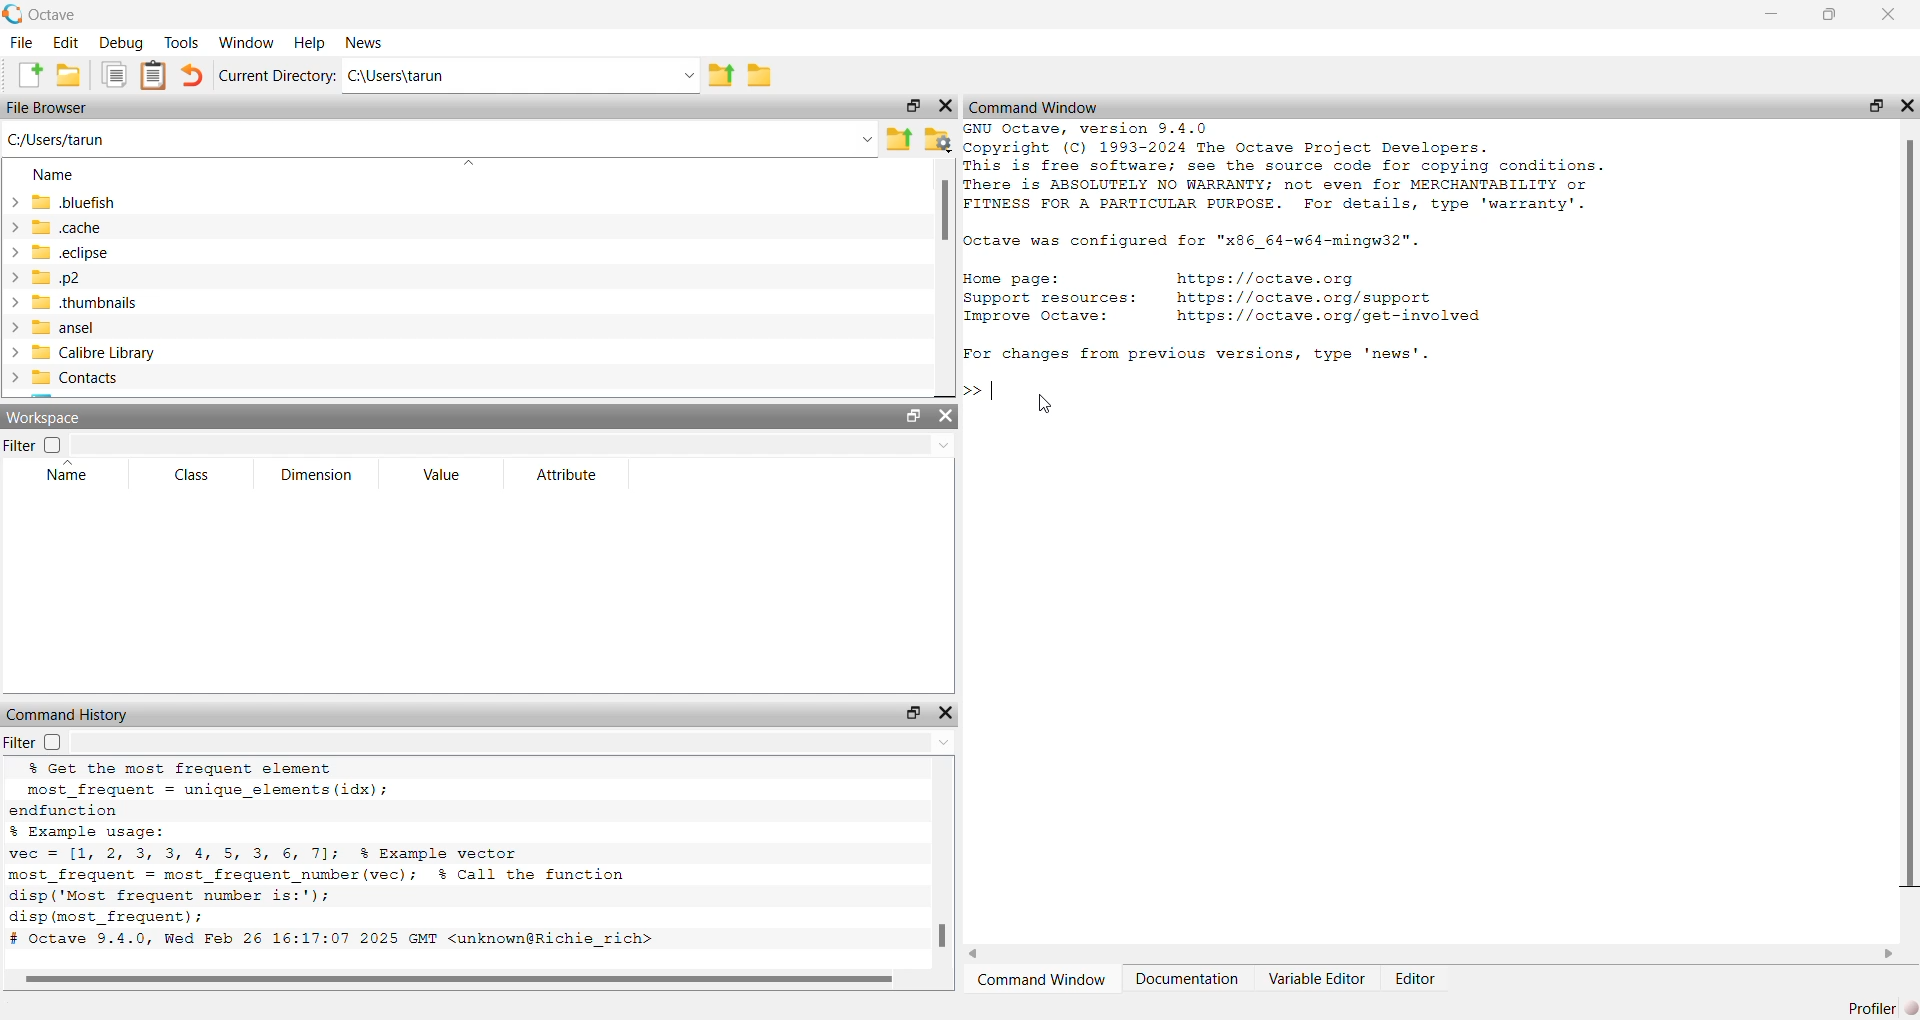  Describe the element at coordinates (66, 327) in the screenshot. I see `ansel` at that location.